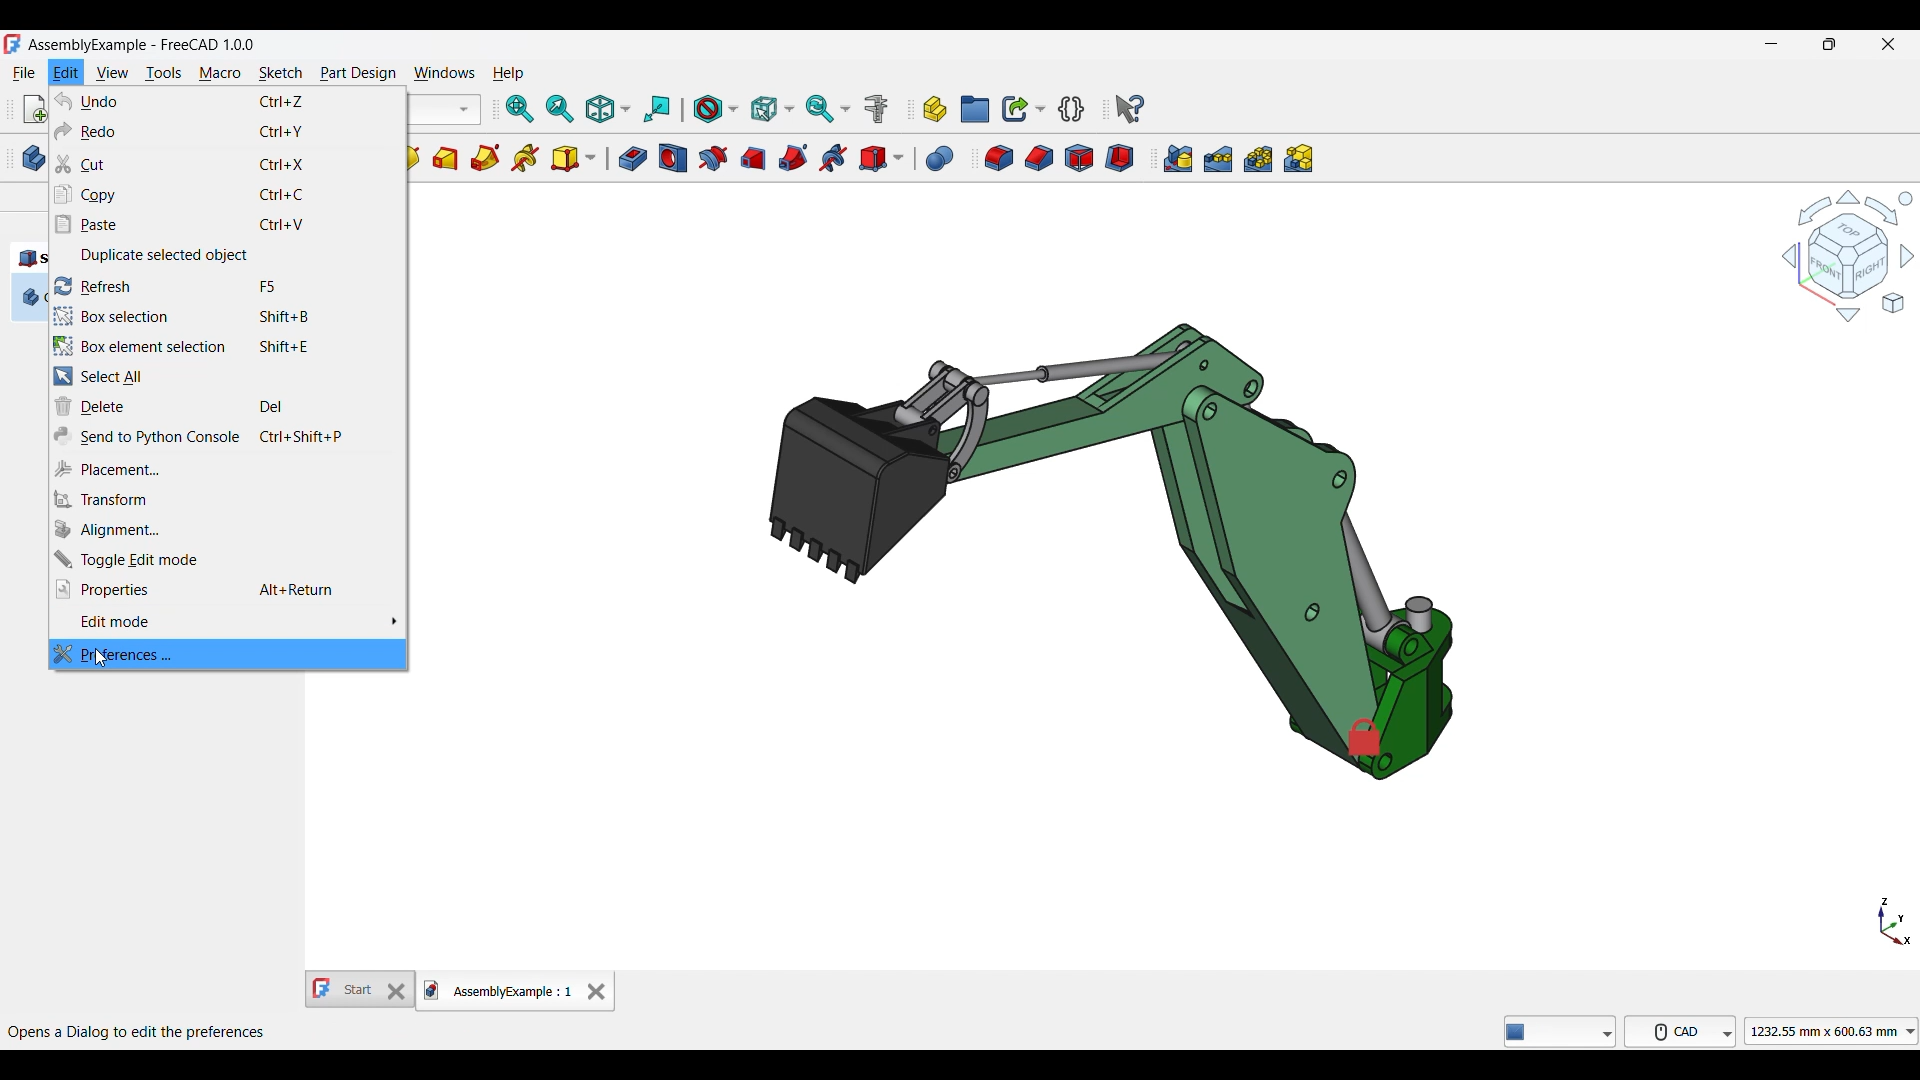  I want to click on Copy, so click(227, 195).